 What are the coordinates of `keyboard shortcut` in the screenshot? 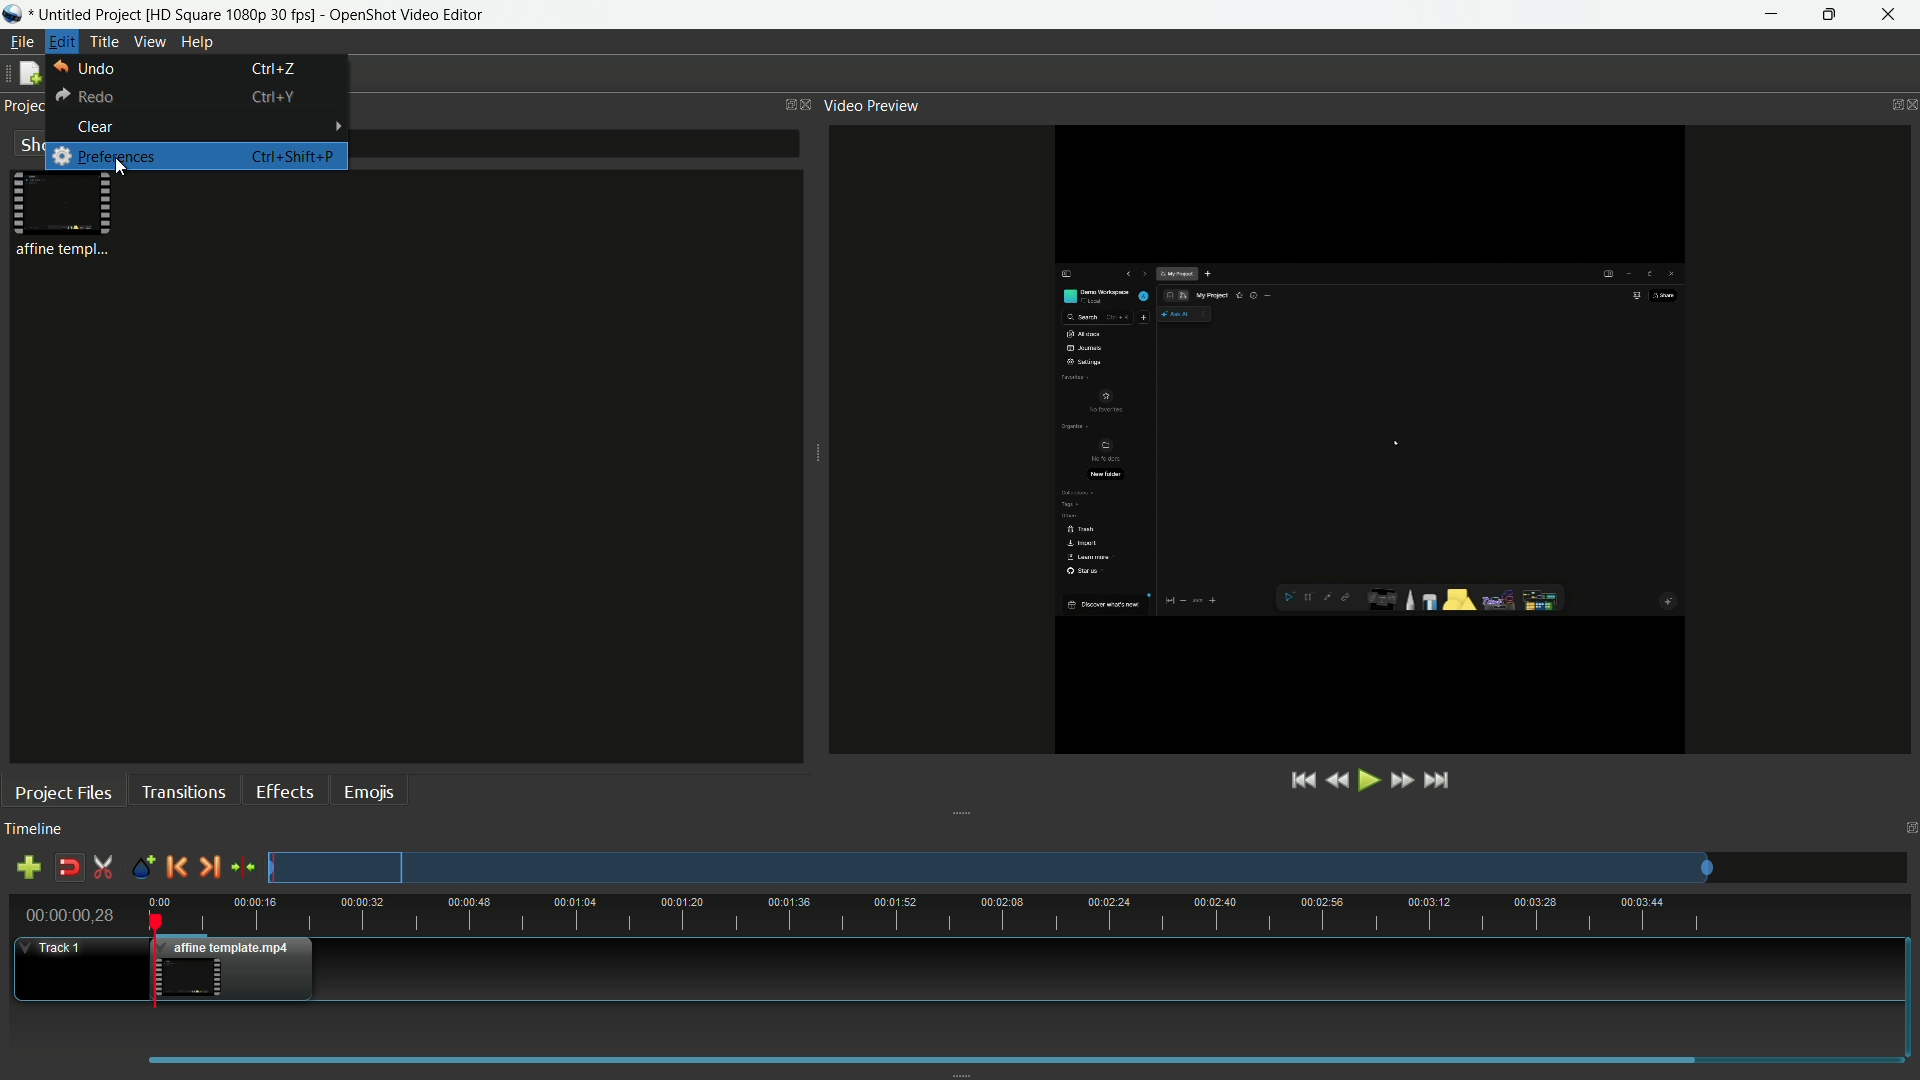 It's located at (275, 98).